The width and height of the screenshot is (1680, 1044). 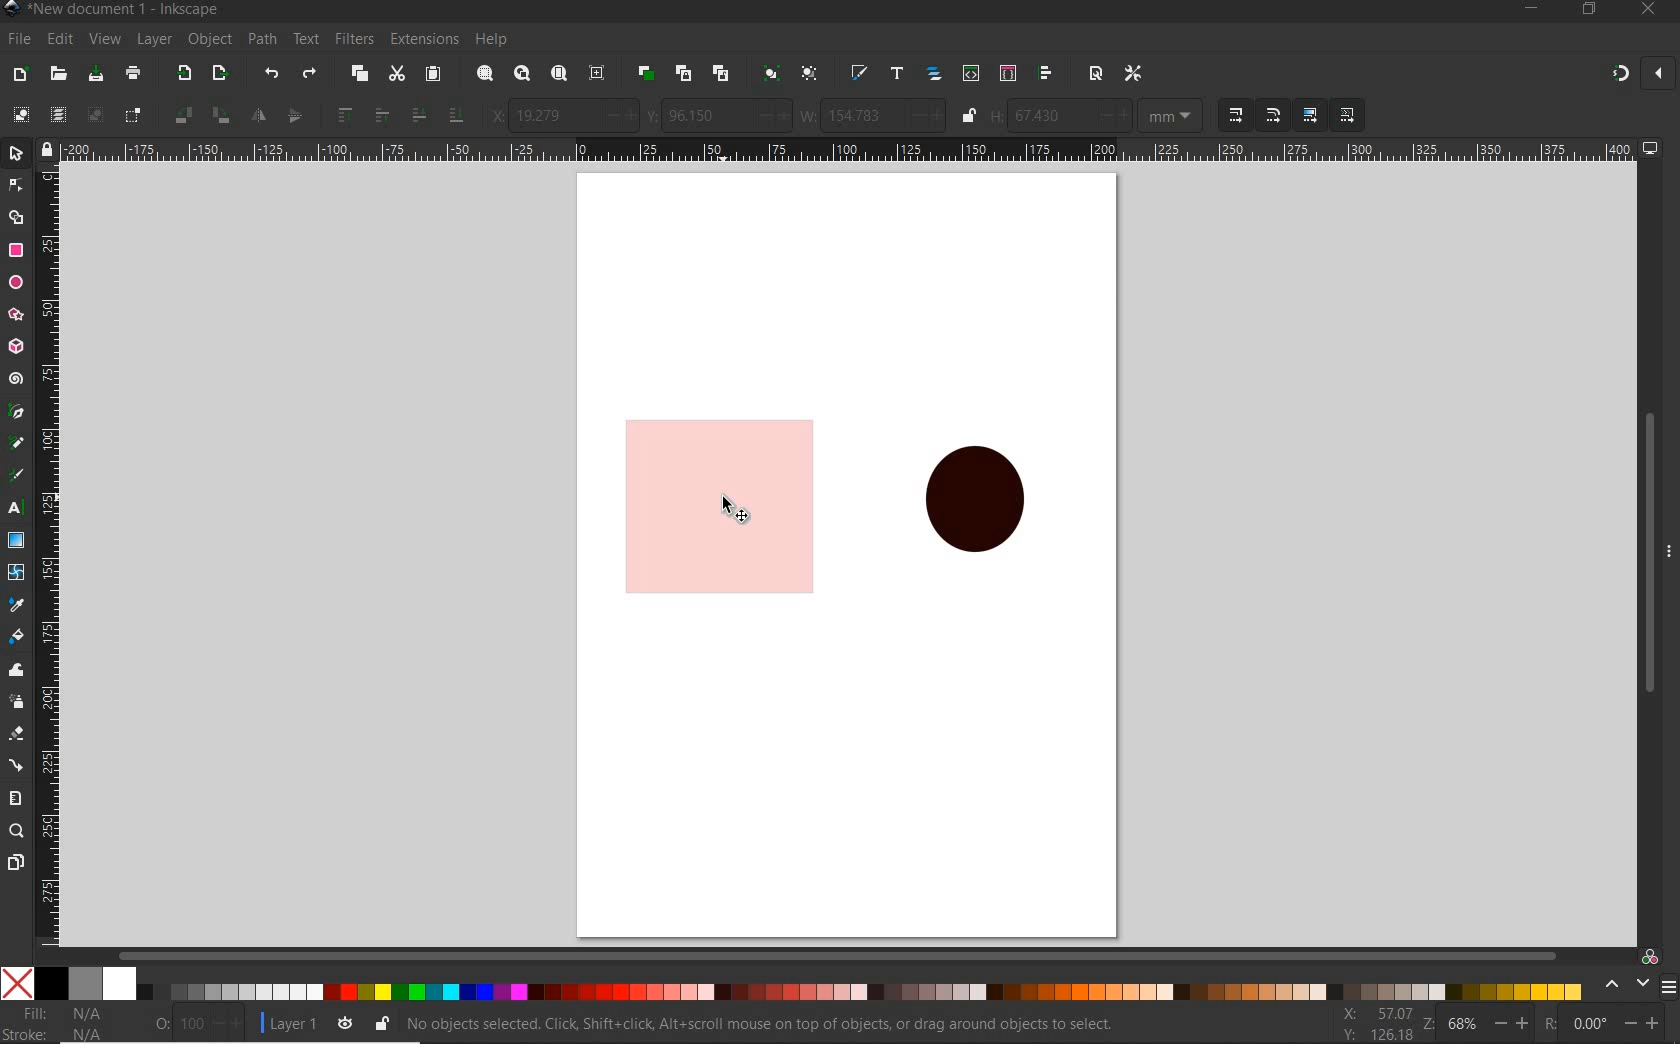 I want to click on measure tool, so click(x=15, y=799).